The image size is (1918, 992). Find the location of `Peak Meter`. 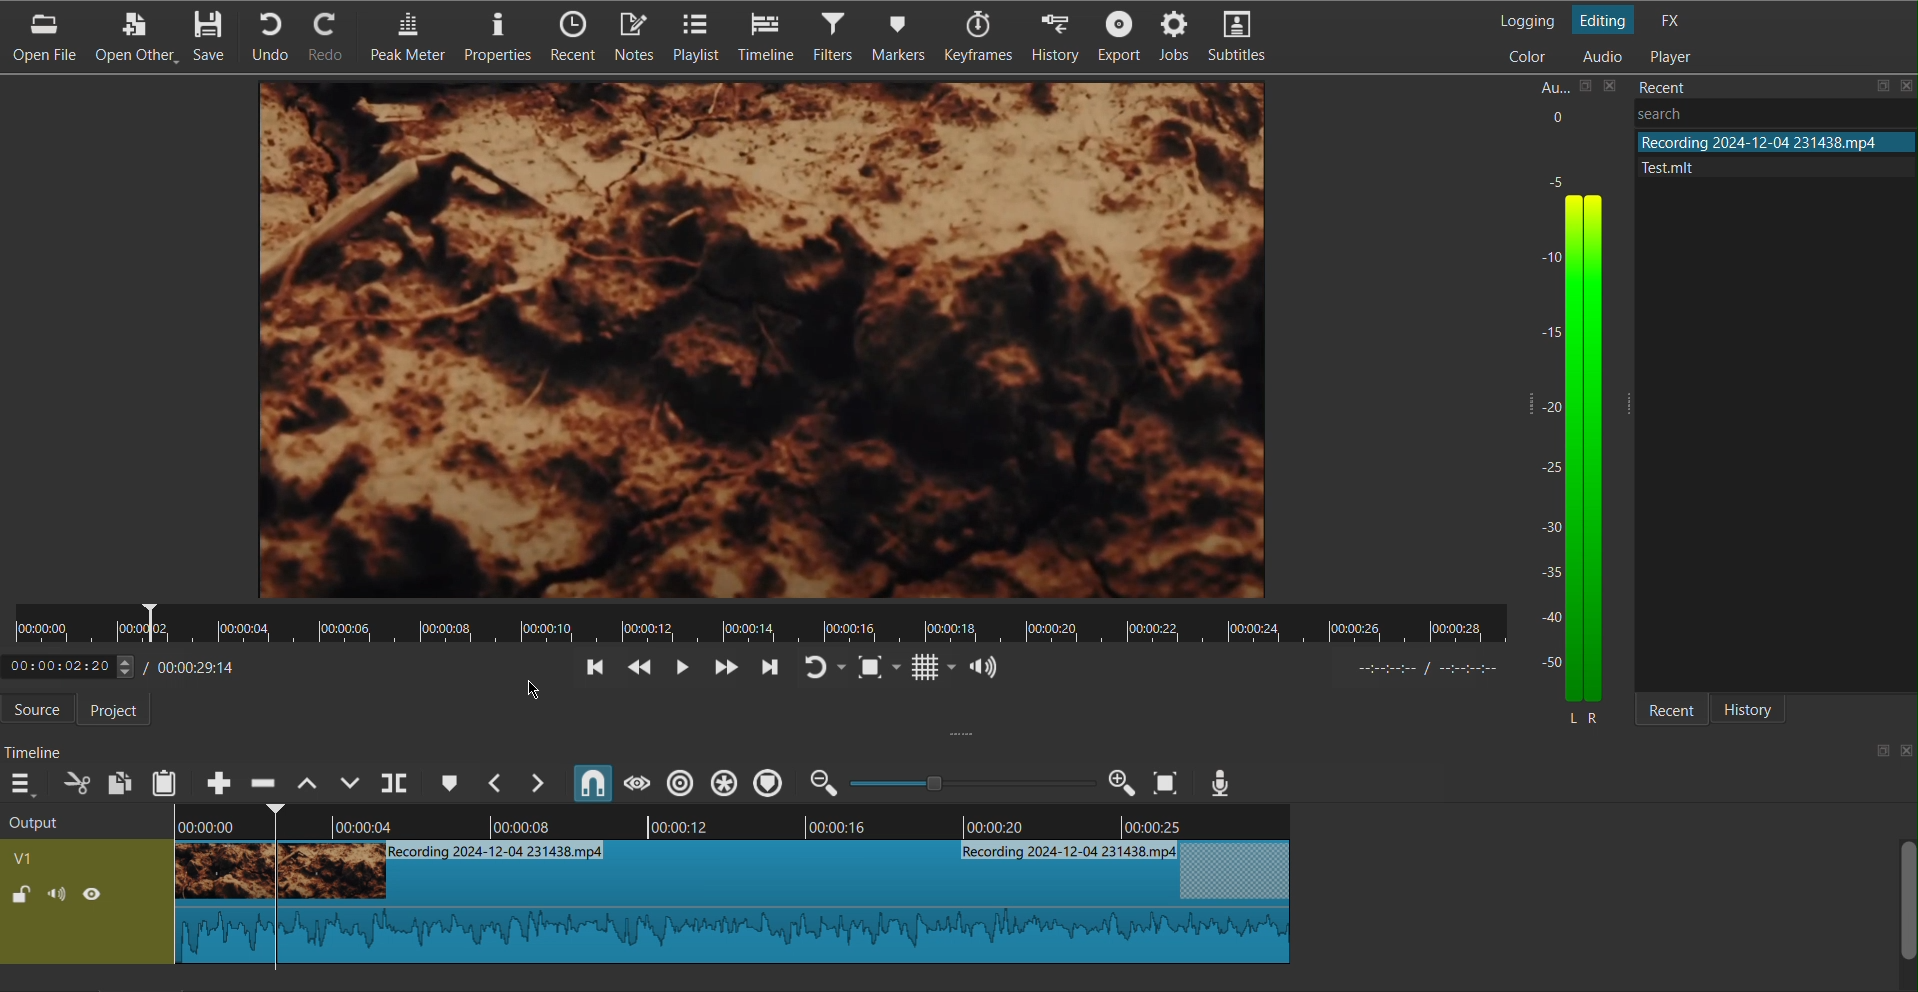

Peak Meter is located at coordinates (403, 38).